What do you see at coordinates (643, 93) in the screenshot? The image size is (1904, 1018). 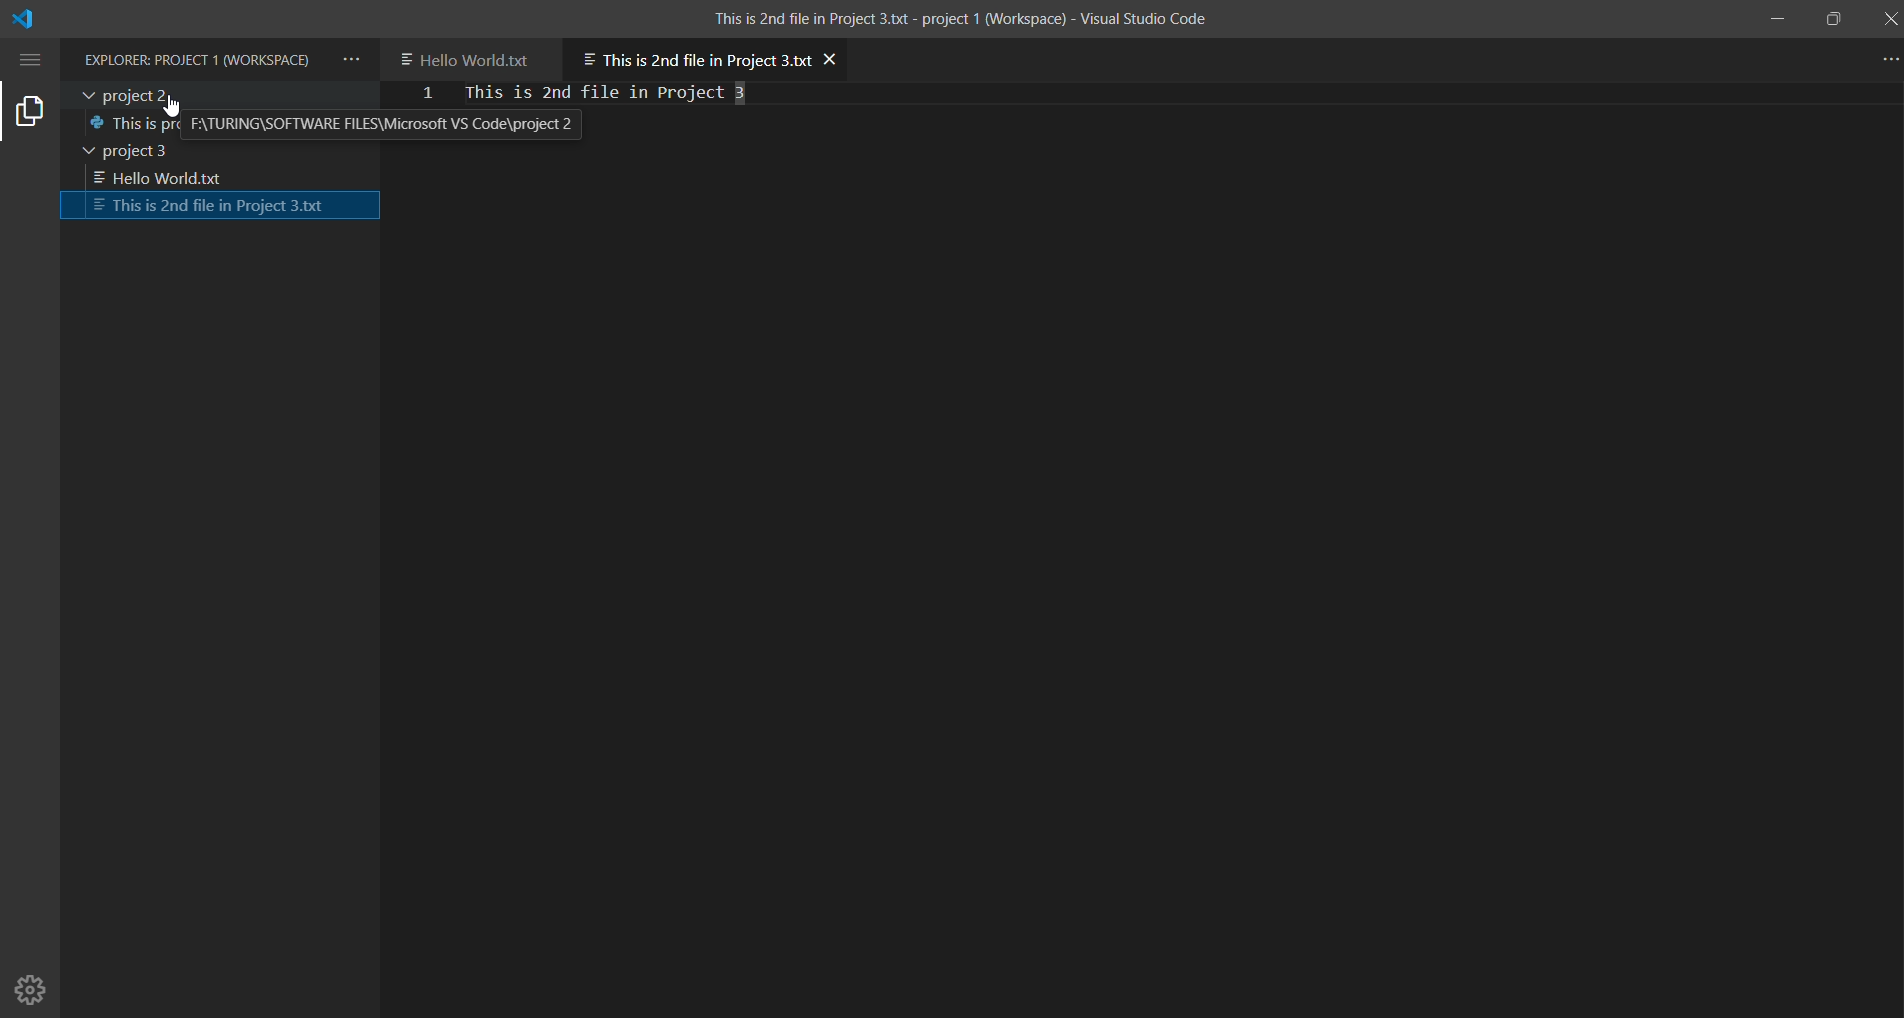 I see `file content` at bounding box center [643, 93].